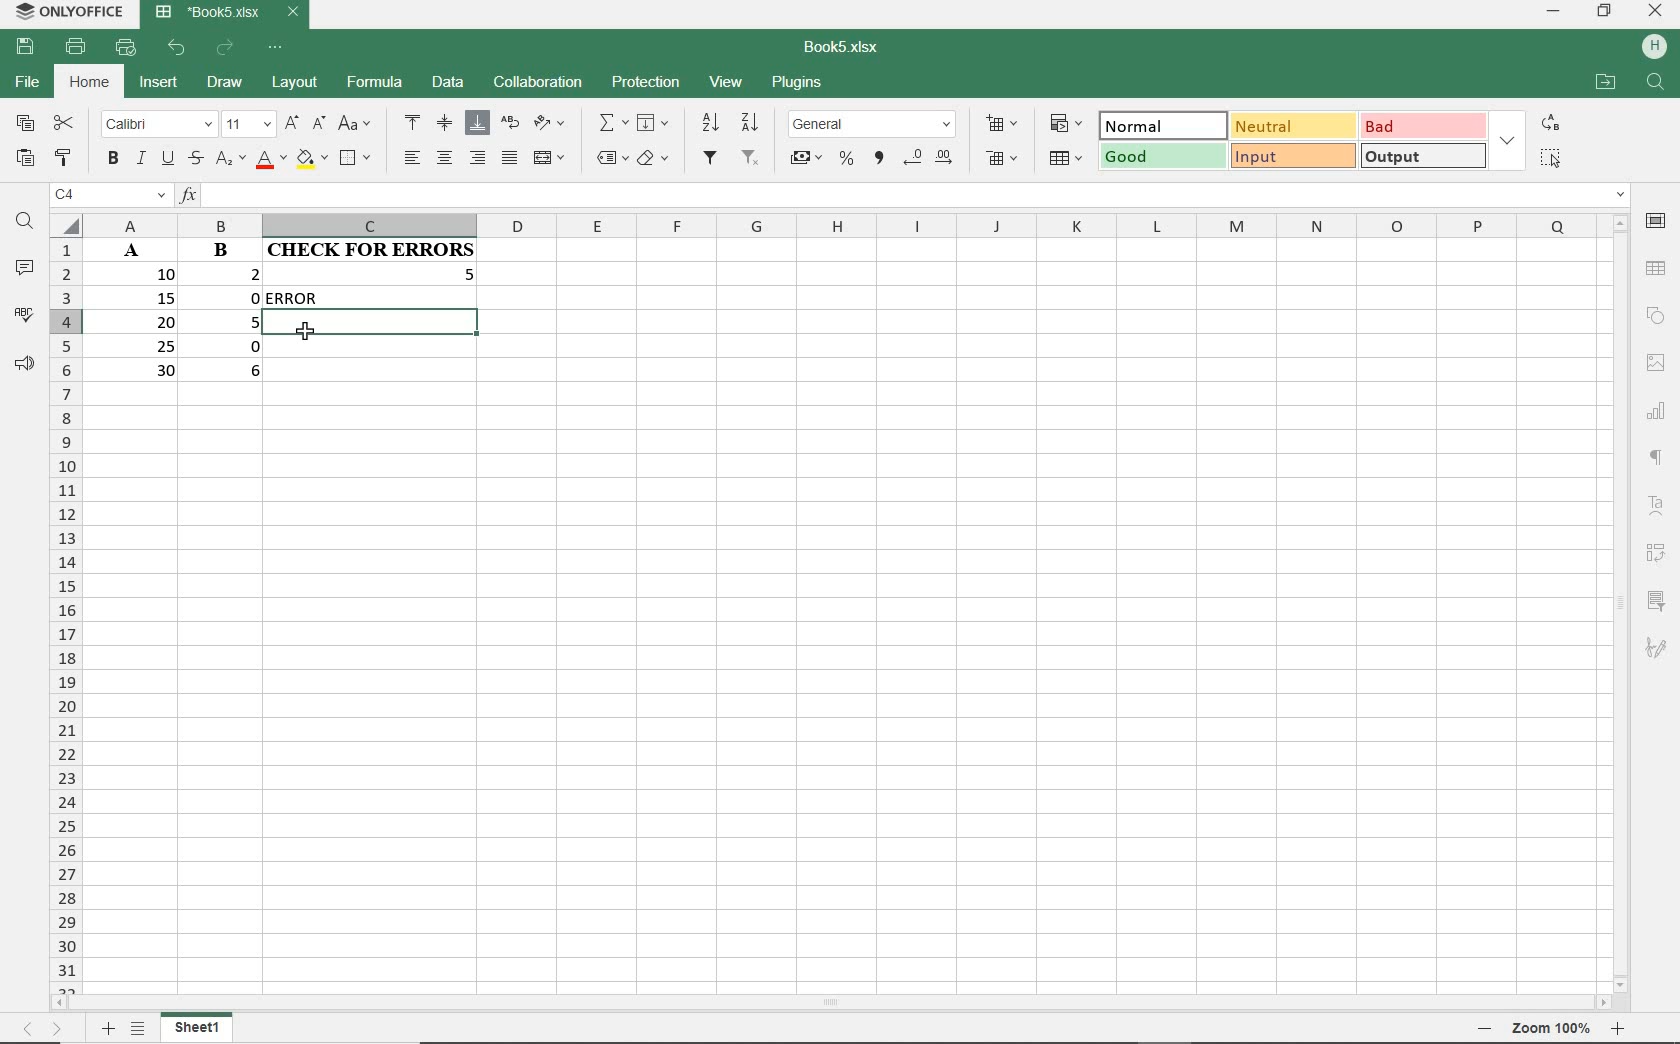  I want to click on COMMENTS, so click(23, 268).